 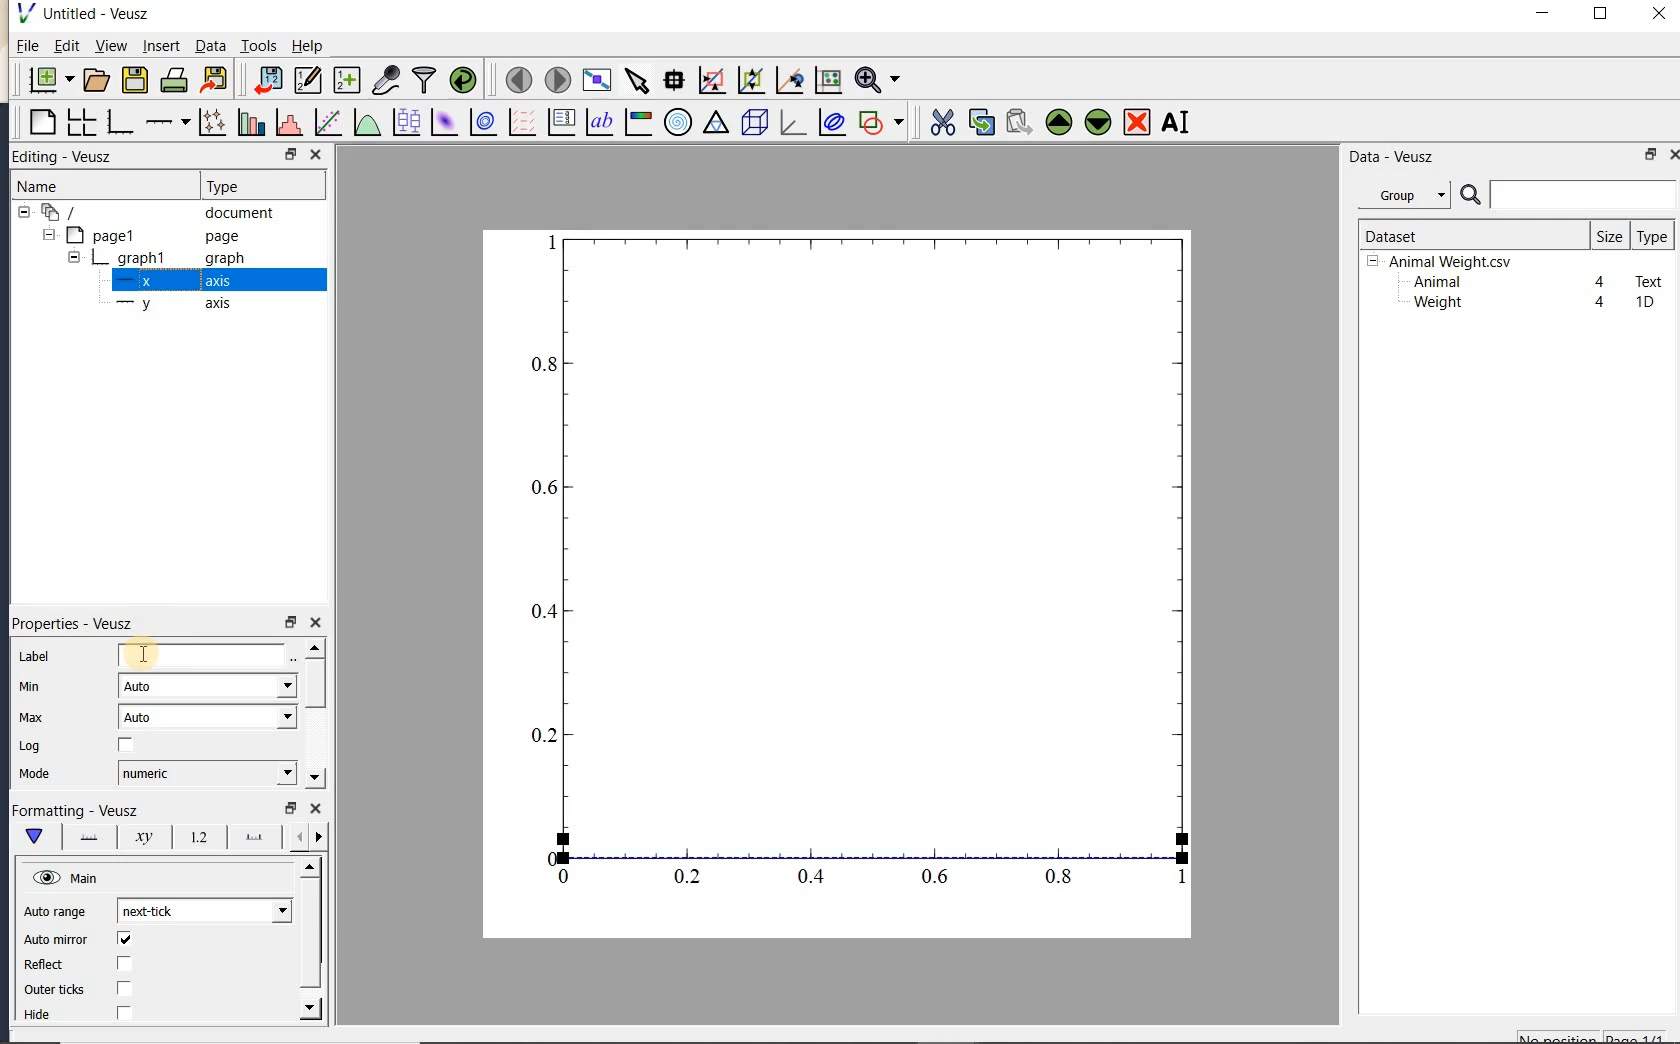 I want to click on copy the selected widget, so click(x=979, y=122).